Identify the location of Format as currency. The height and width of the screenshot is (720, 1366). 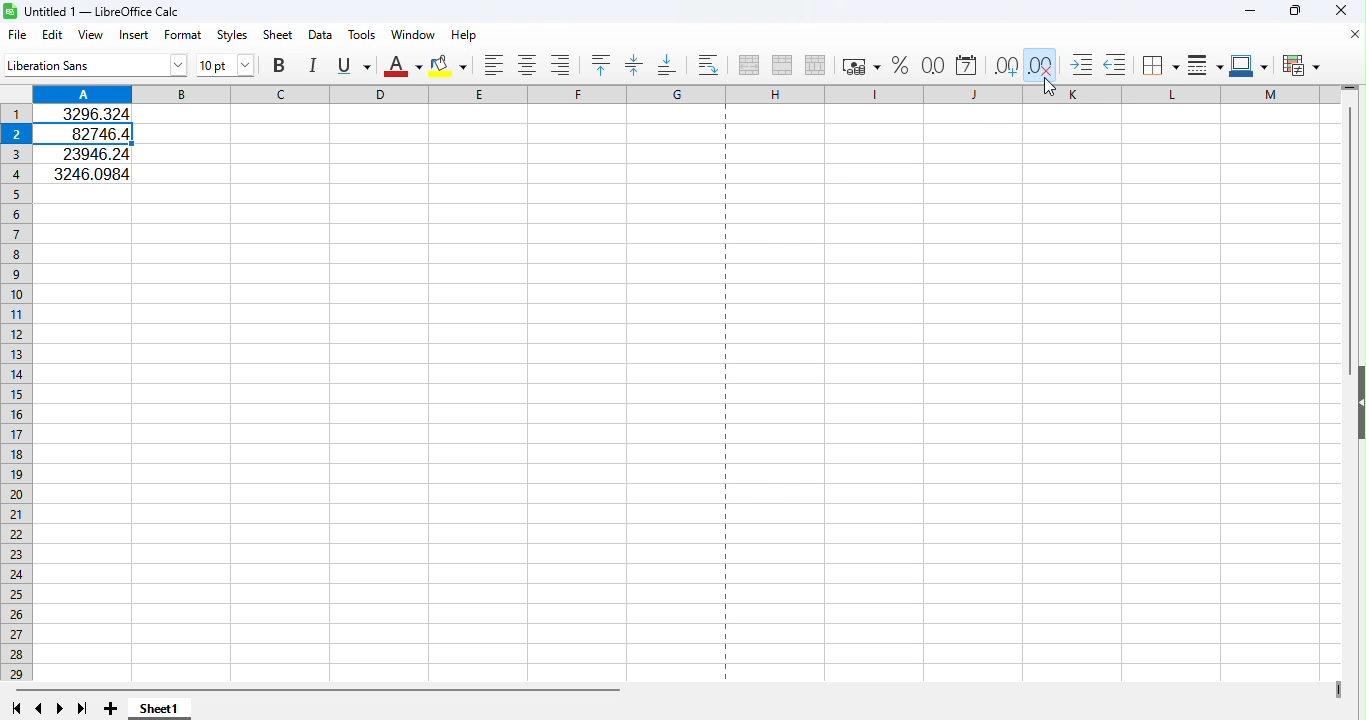
(860, 67).